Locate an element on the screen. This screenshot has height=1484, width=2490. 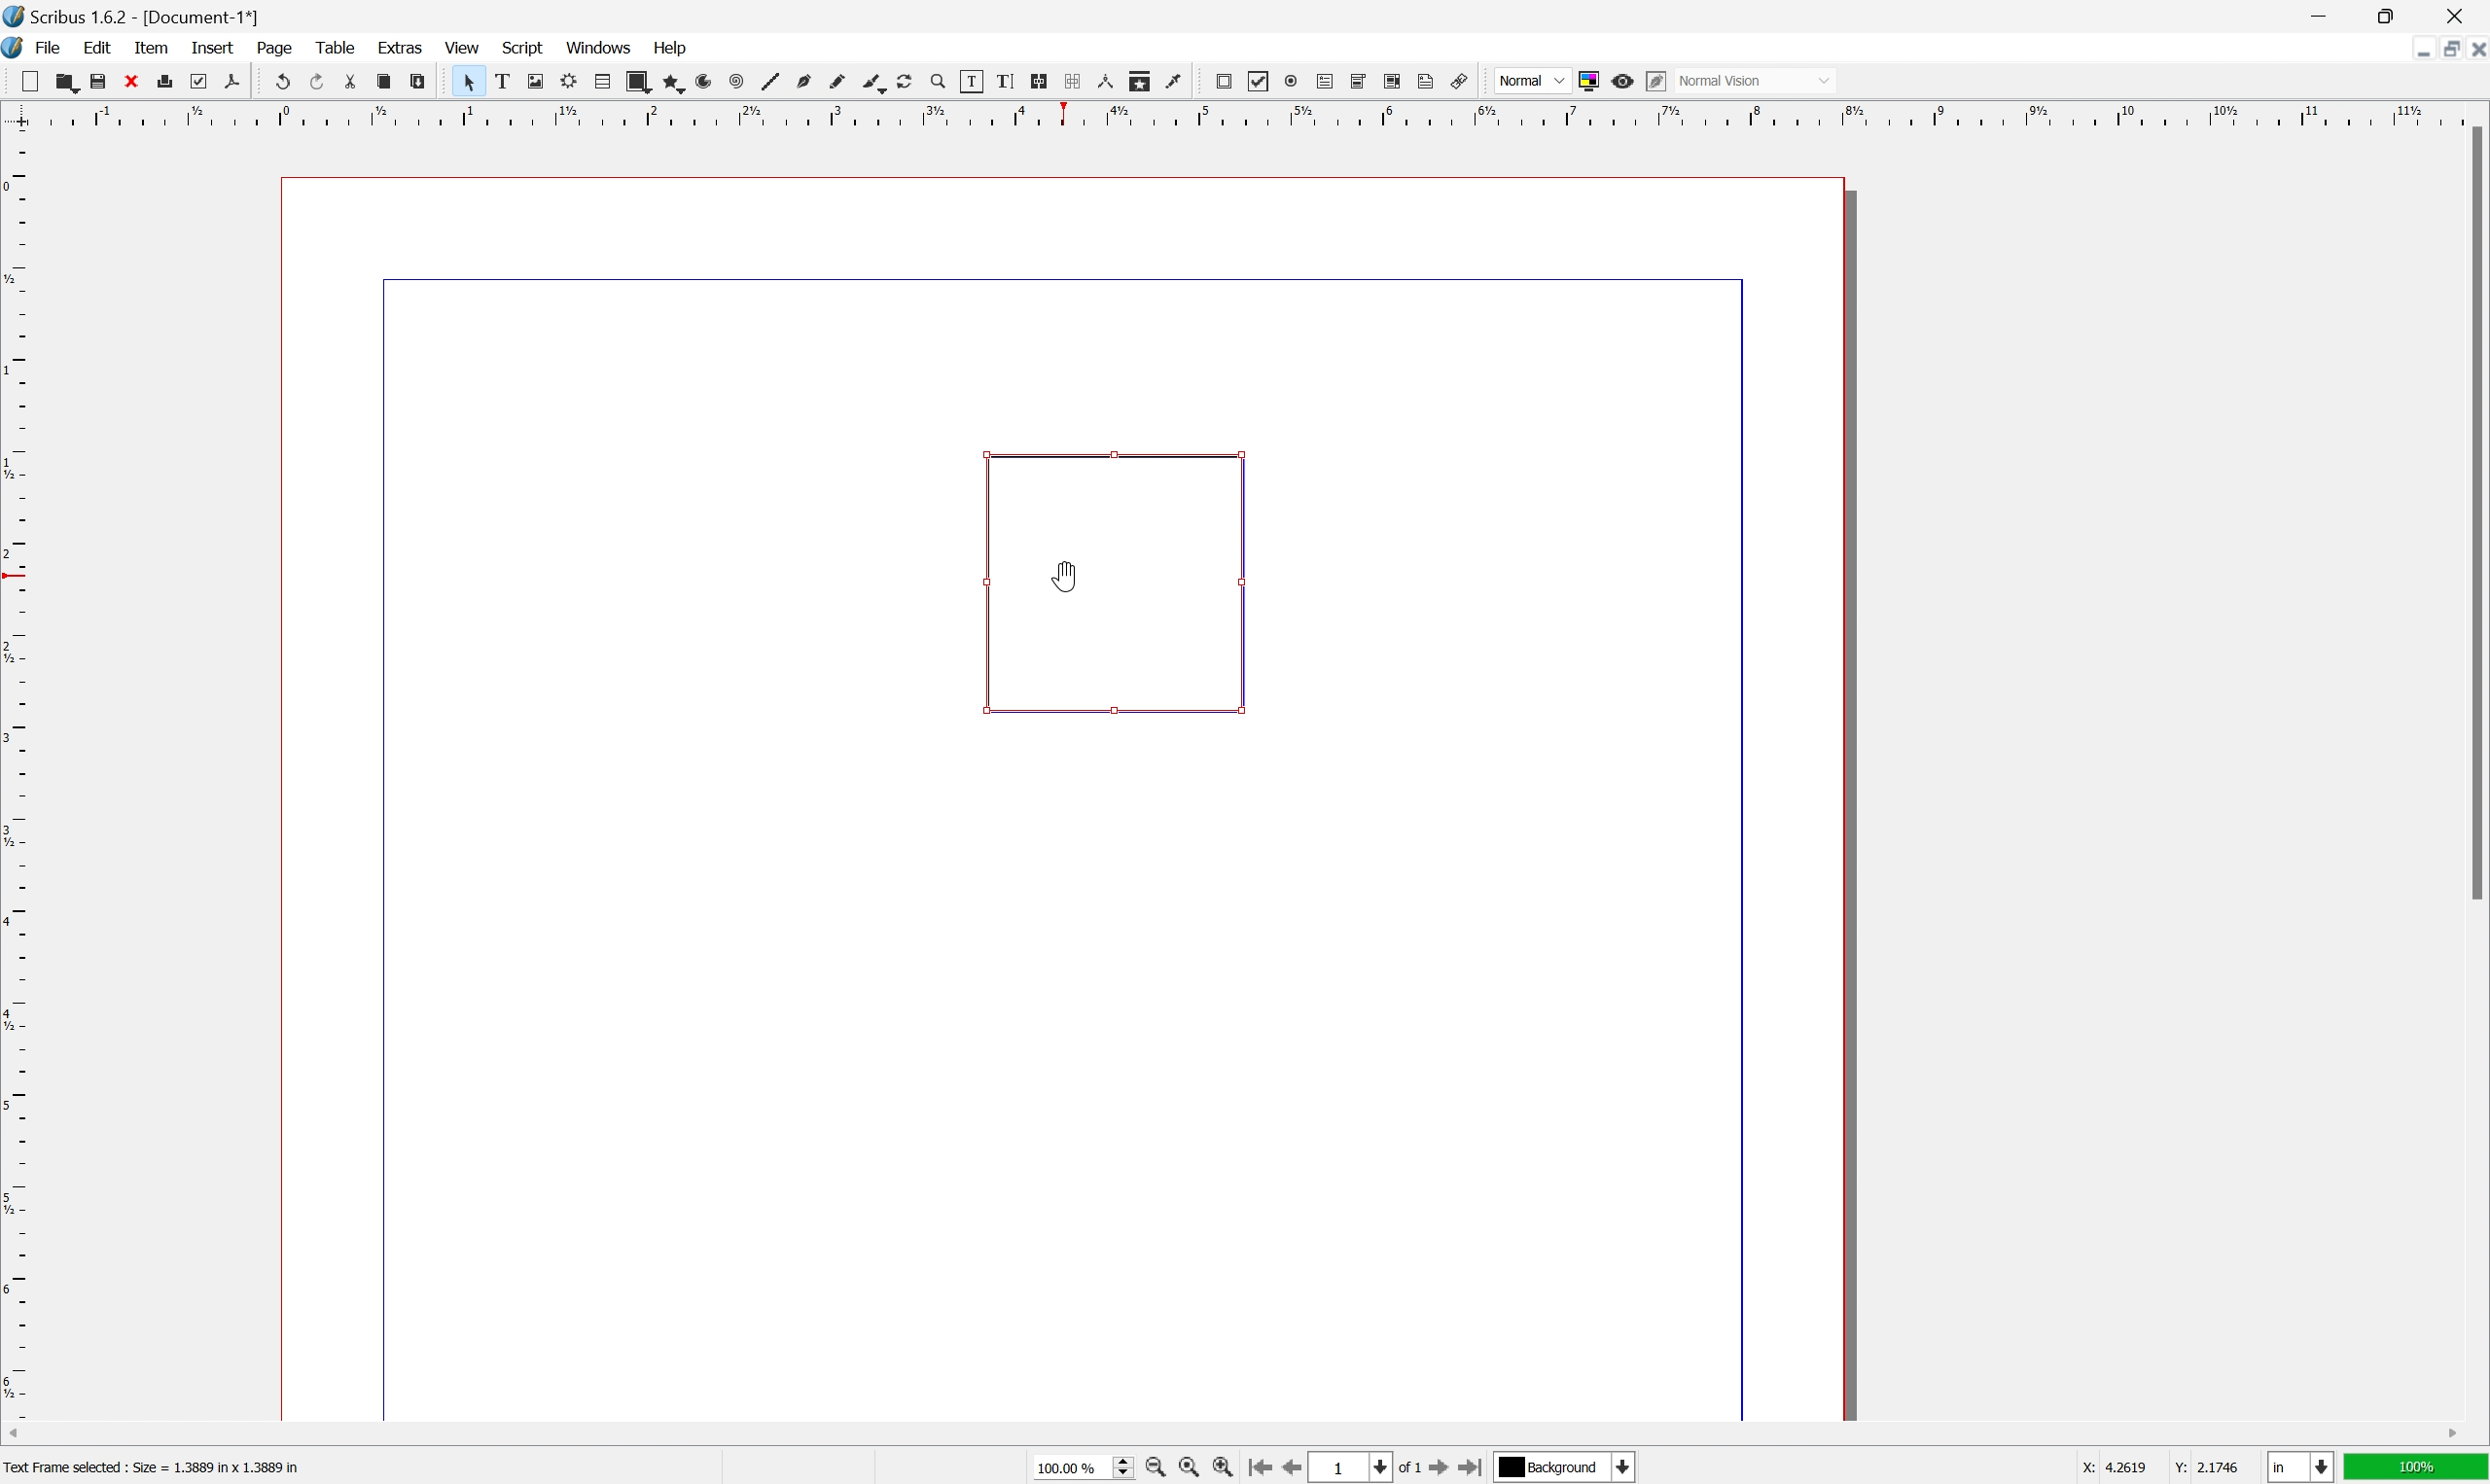
link annotation is located at coordinates (1459, 81).